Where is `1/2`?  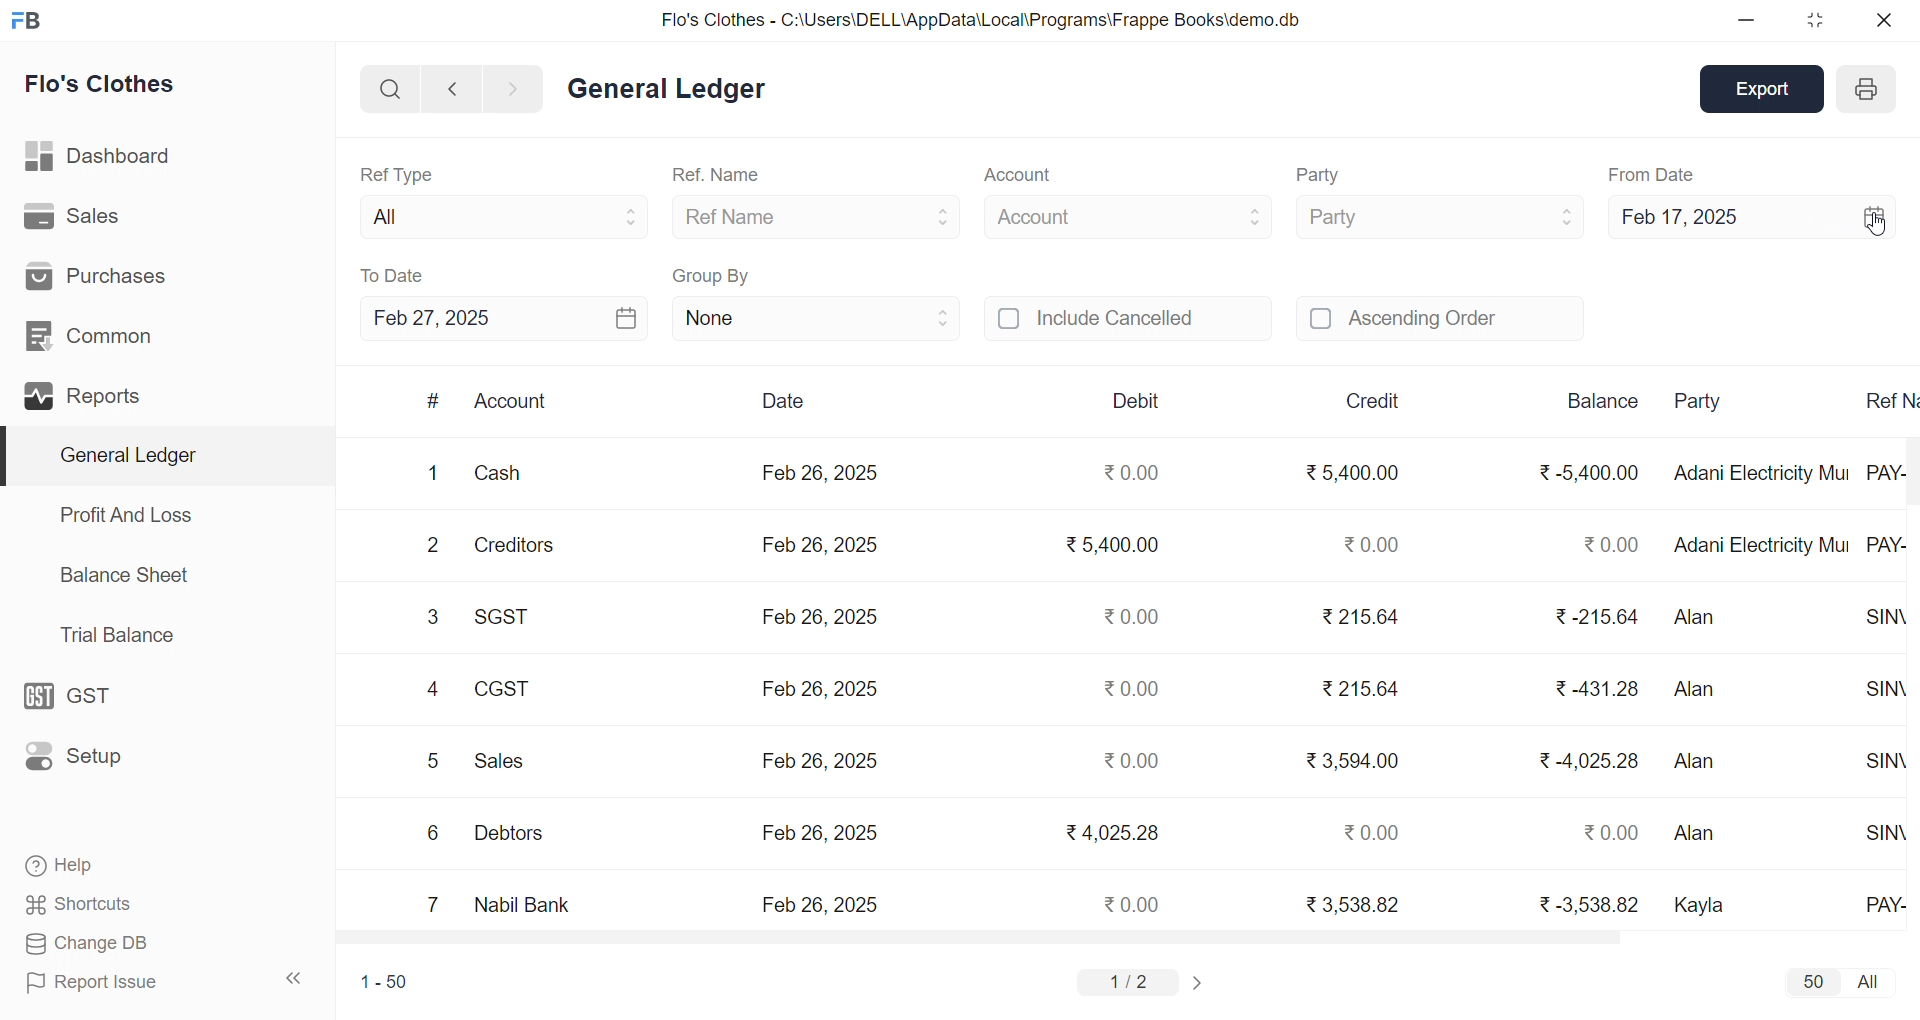 1/2 is located at coordinates (1133, 981).